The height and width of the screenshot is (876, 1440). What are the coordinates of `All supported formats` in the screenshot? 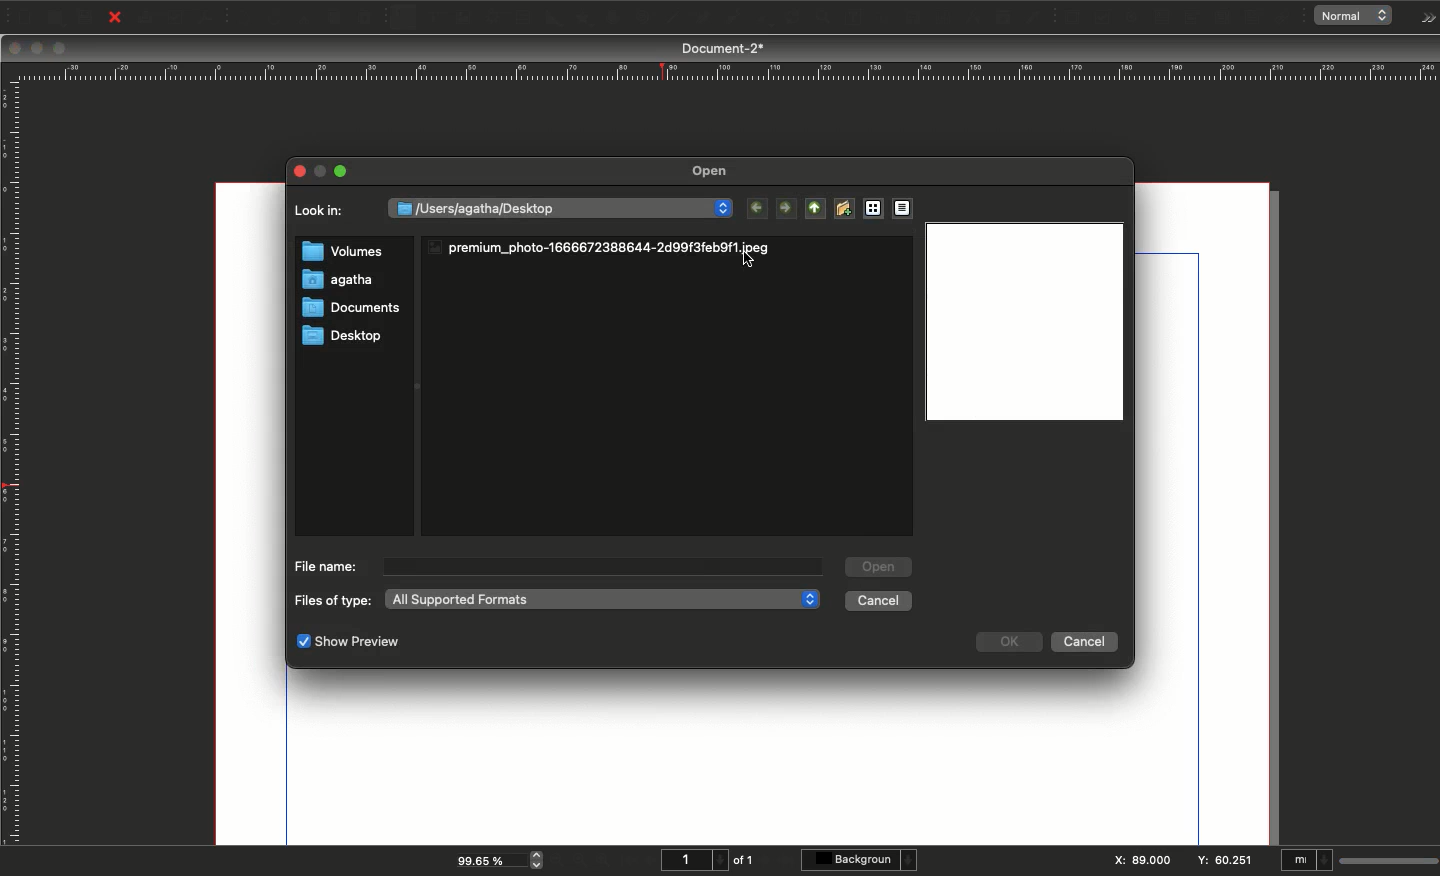 It's located at (601, 599).